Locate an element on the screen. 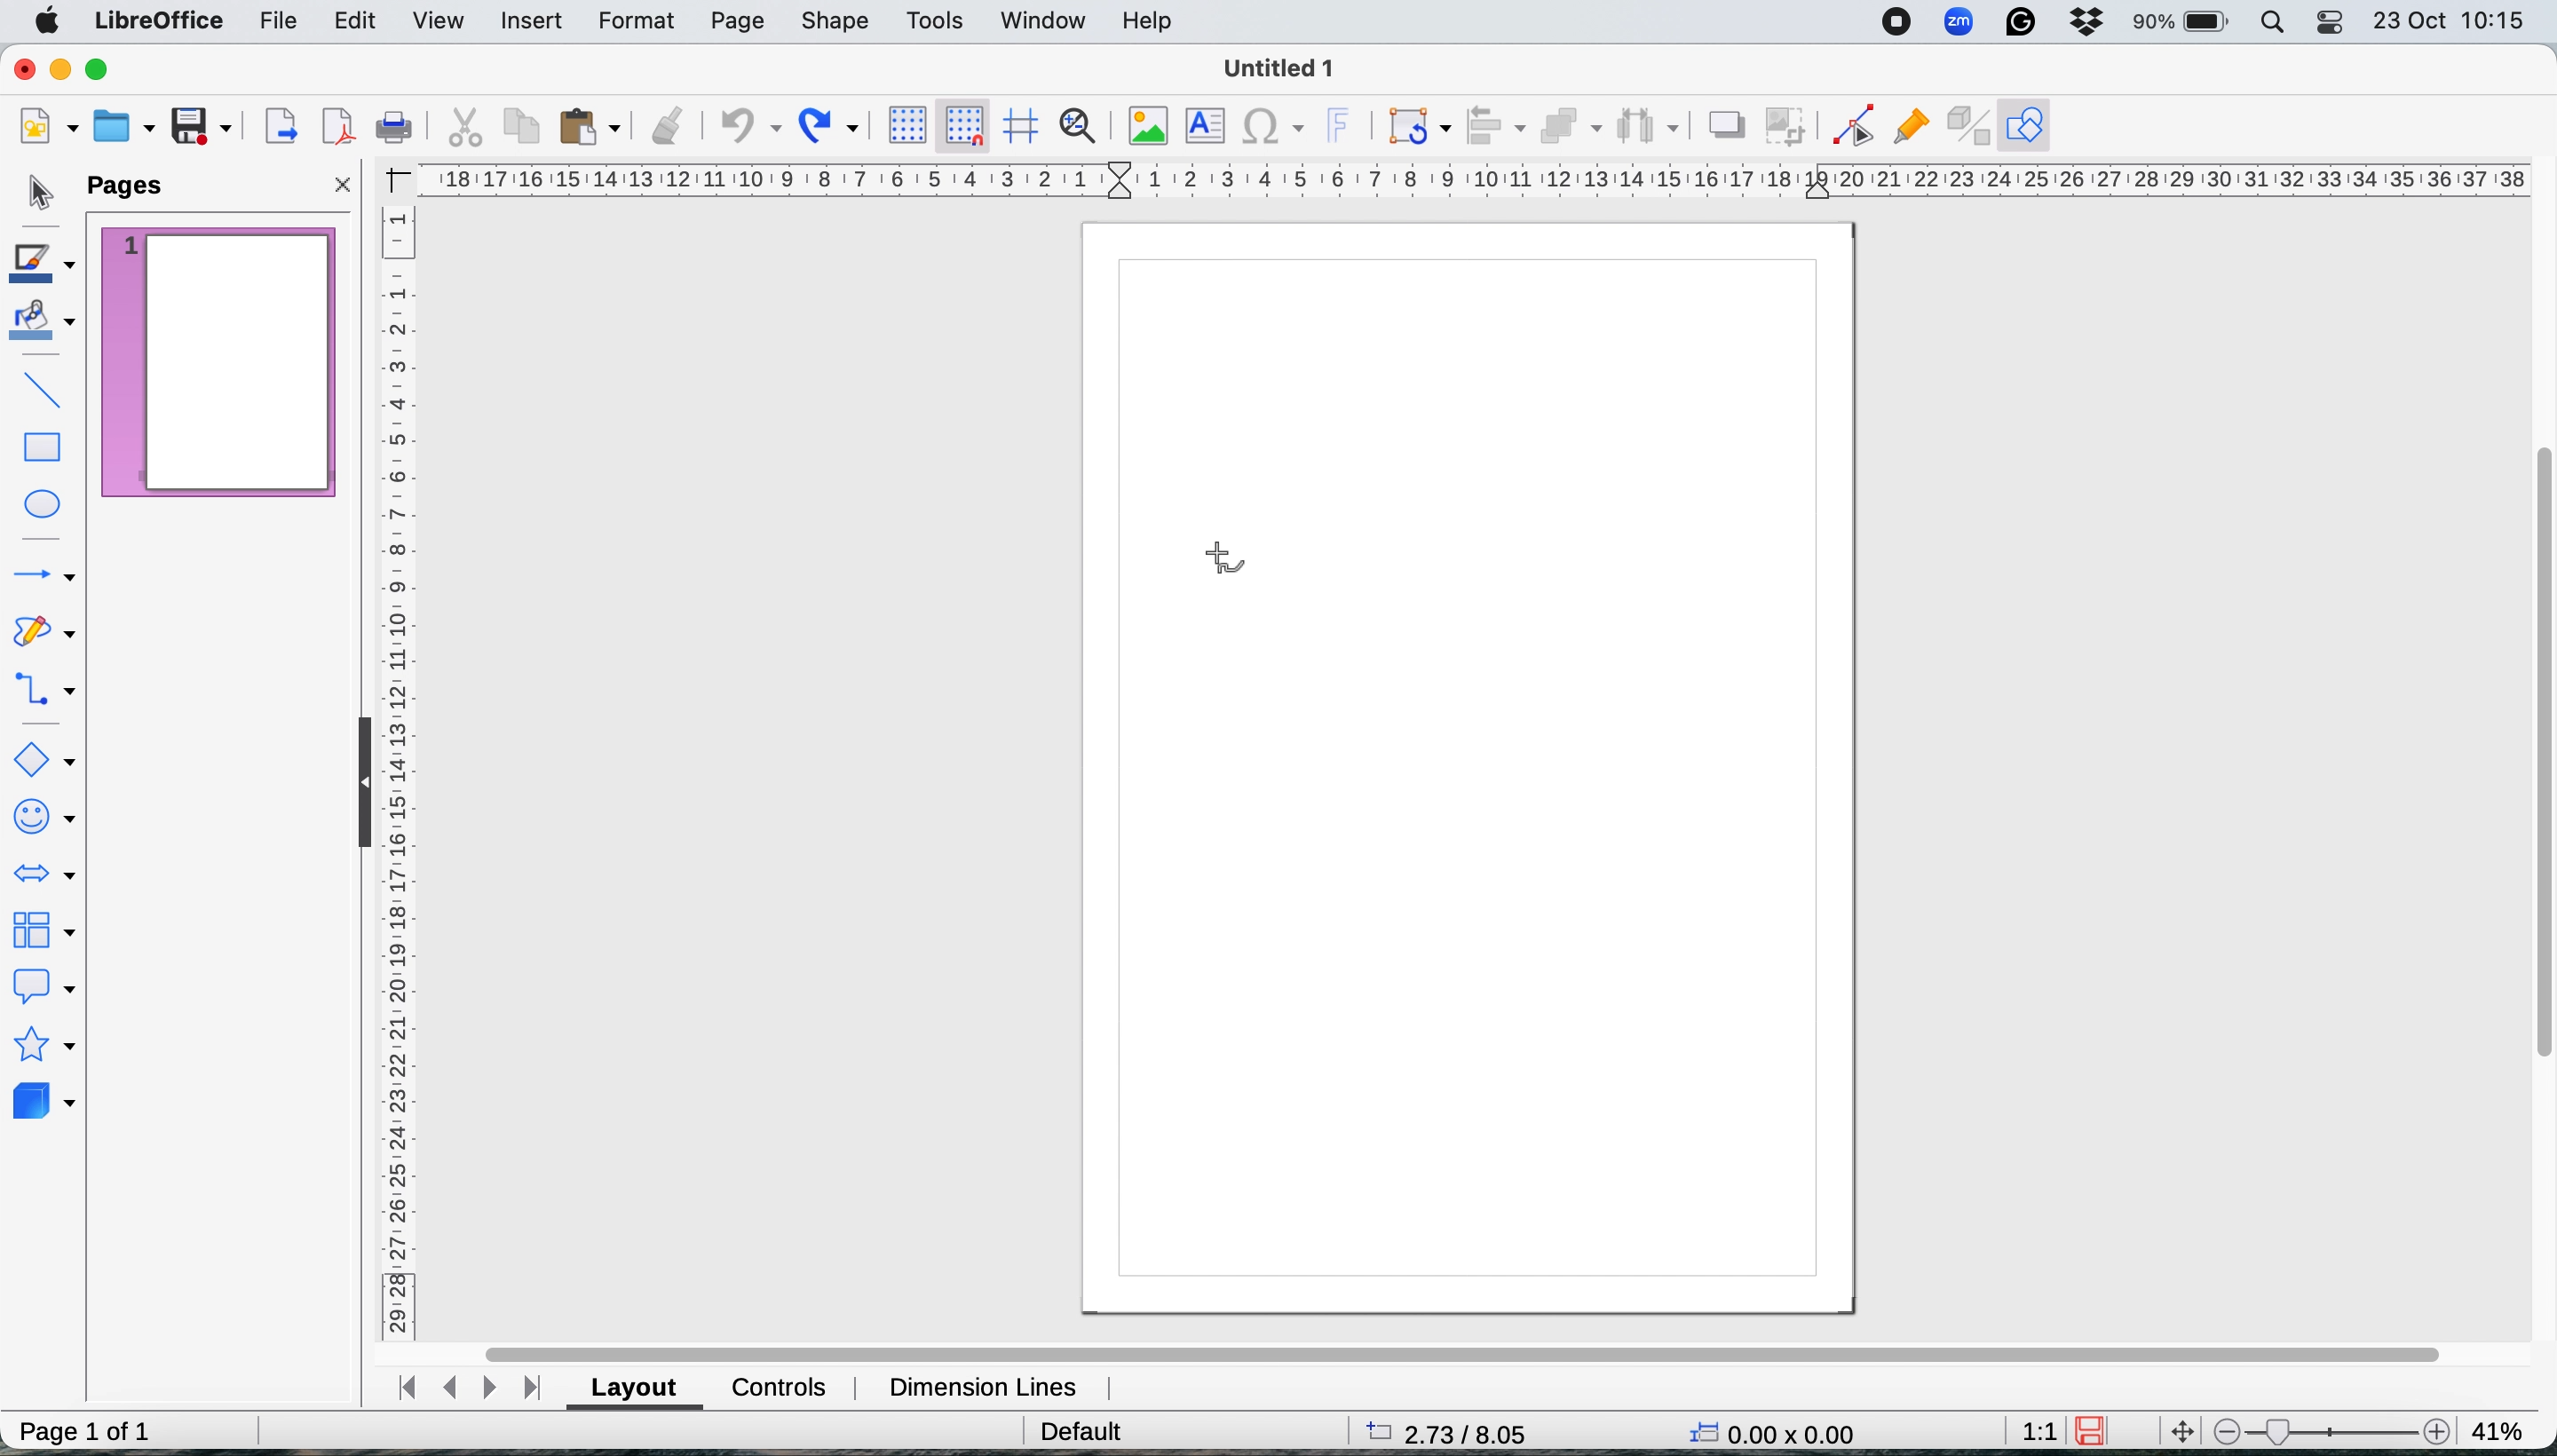 This screenshot has width=2557, height=1456. symbol shapes is located at coordinates (47, 818).